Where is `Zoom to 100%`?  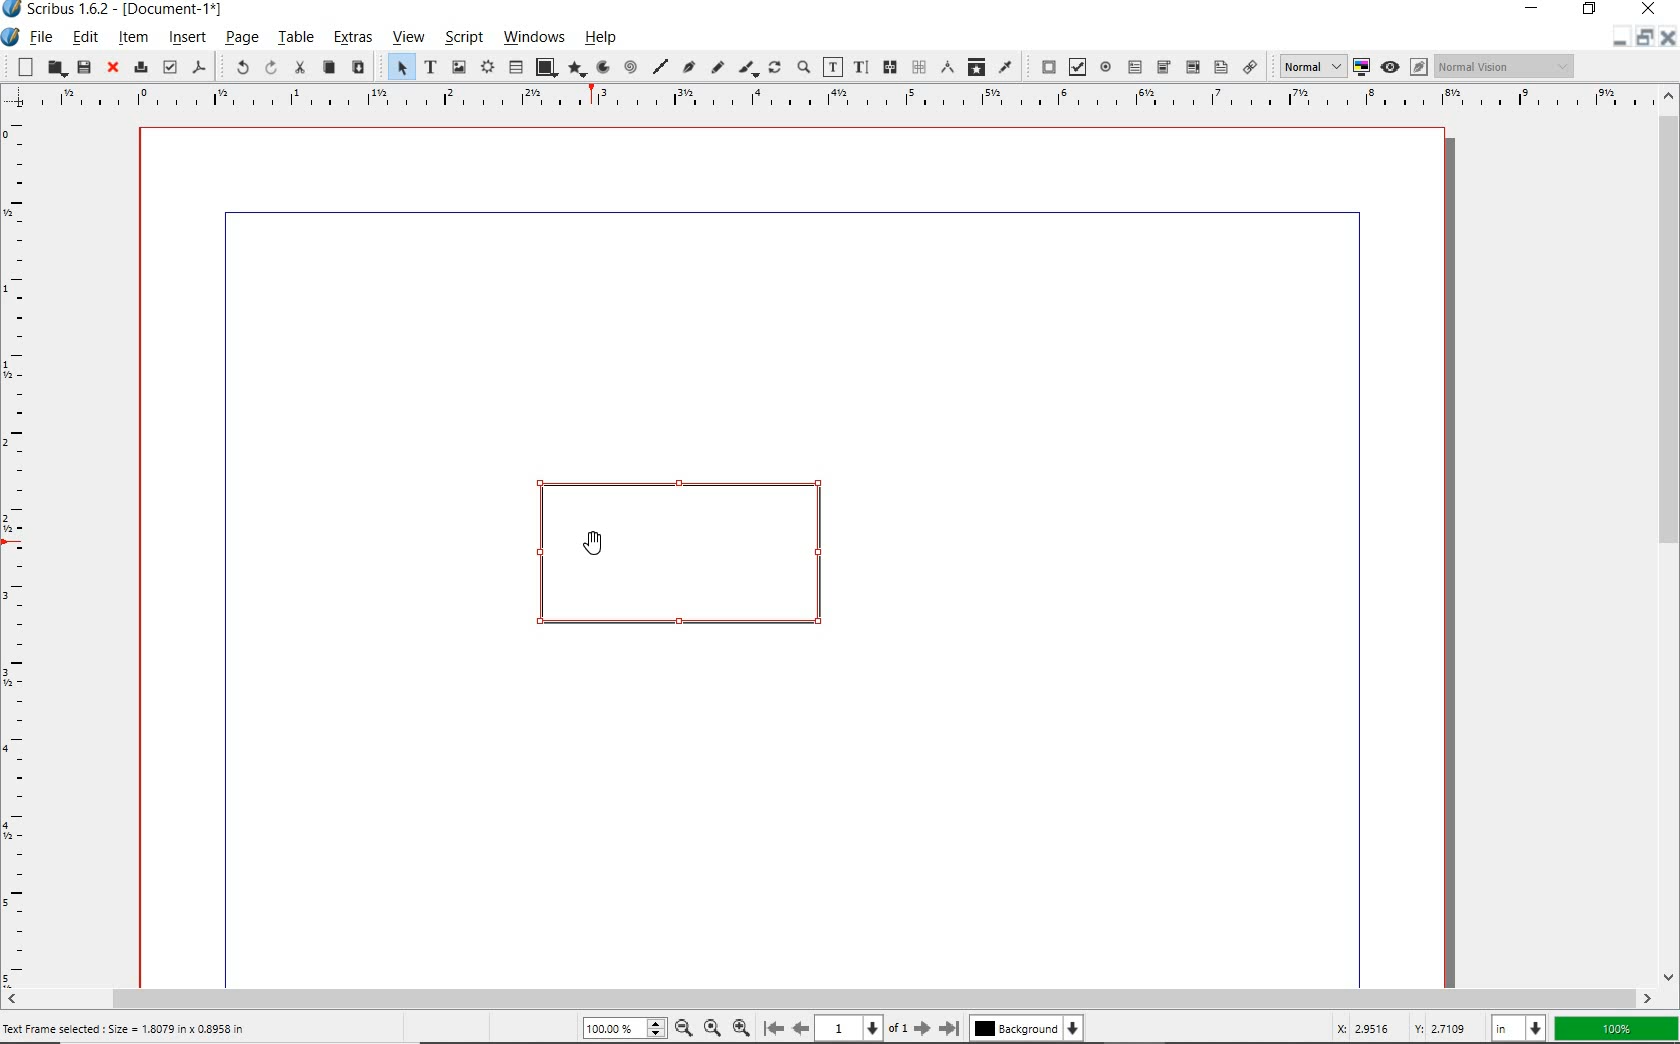
Zoom to 100% is located at coordinates (713, 1030).